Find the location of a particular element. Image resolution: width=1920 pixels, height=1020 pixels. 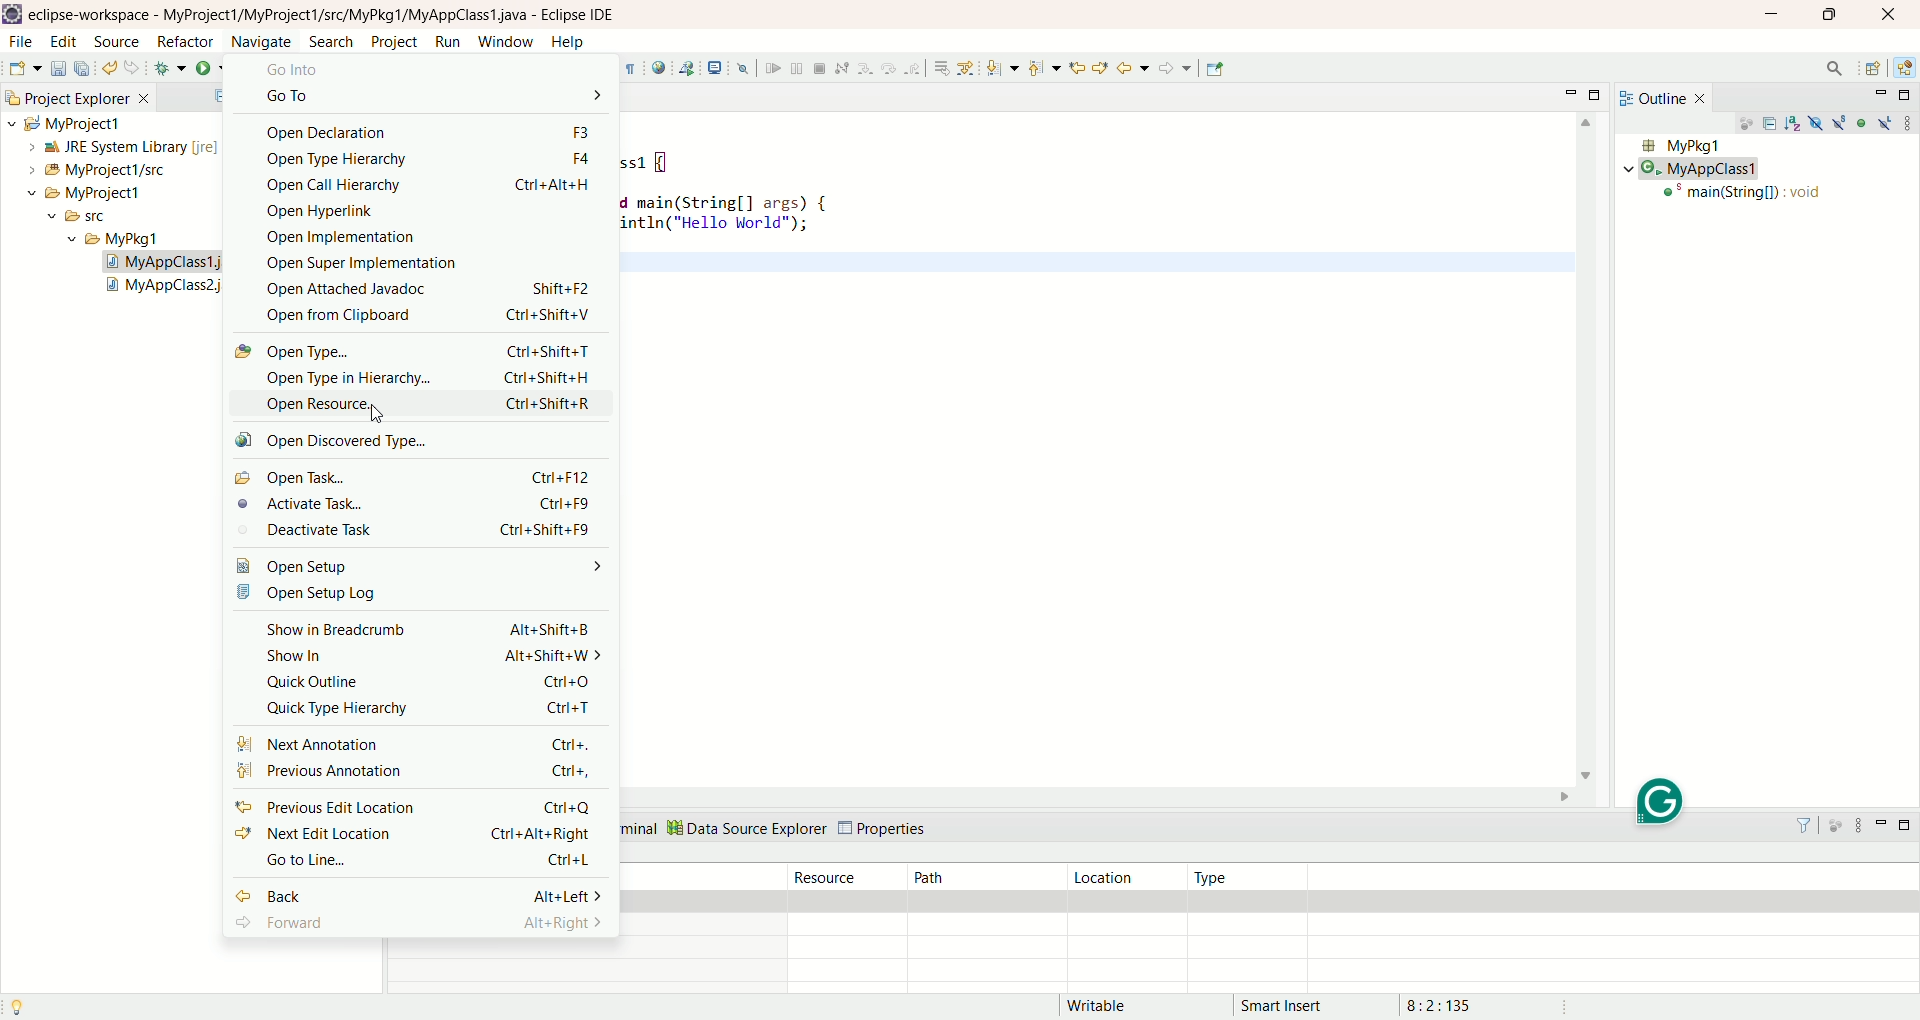

open resource is located at coordinates (418, 402).